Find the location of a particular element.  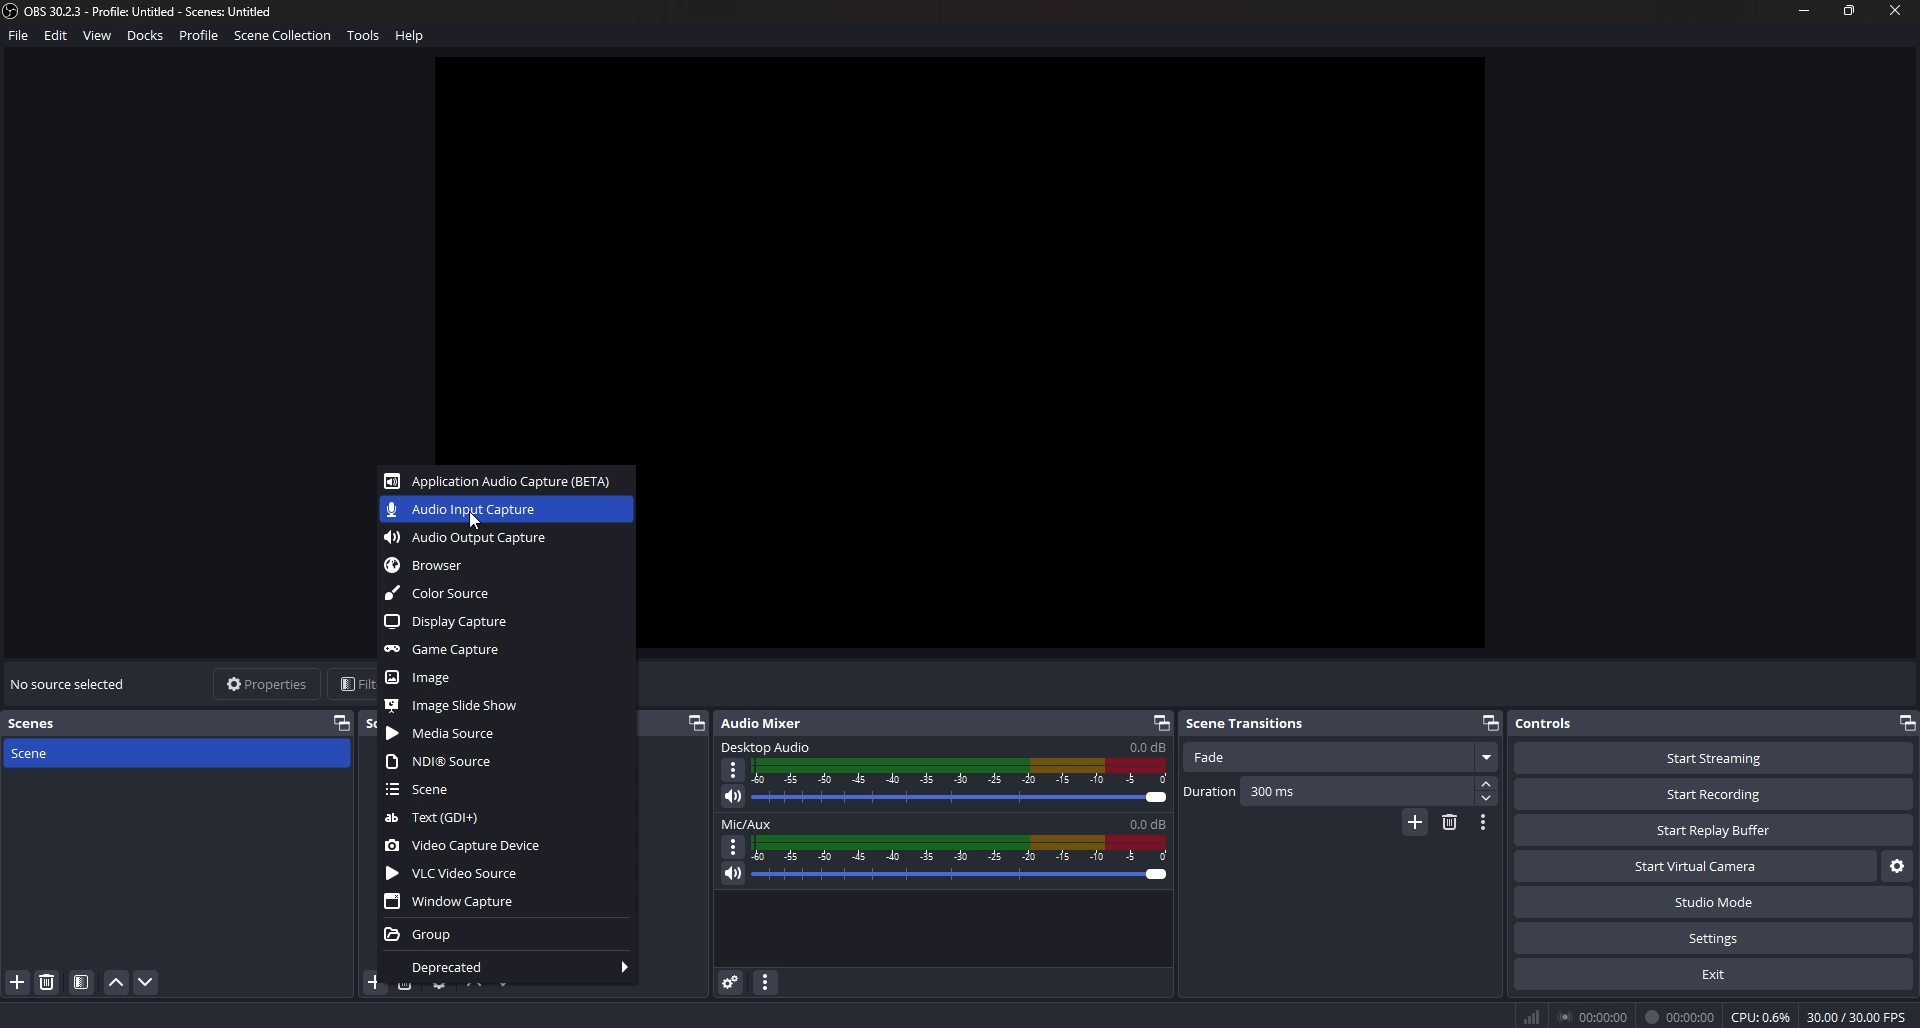

Edit is located at coordinates (57, 39).